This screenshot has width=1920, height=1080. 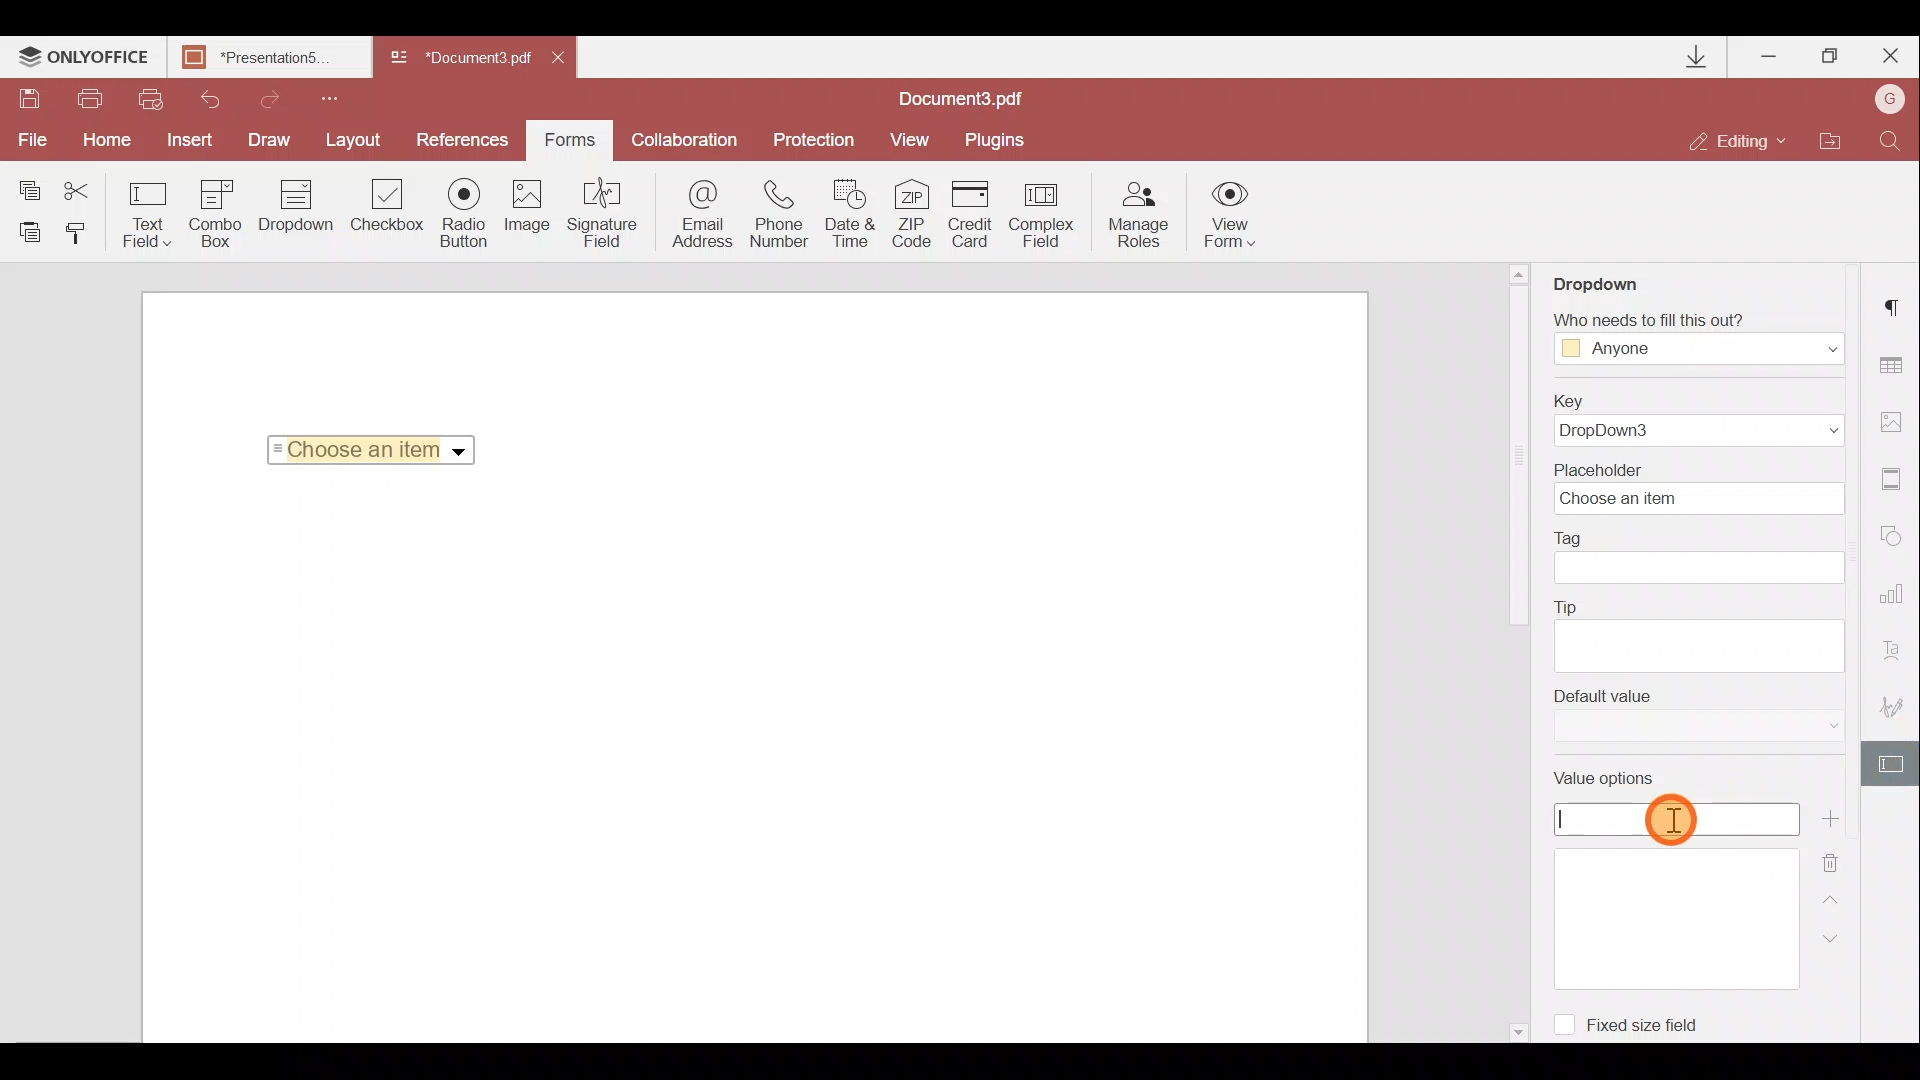 What do you see at coordinates (388, 207) in the screenshot?
I see `Checkbox` at bounding box center [388, 207].